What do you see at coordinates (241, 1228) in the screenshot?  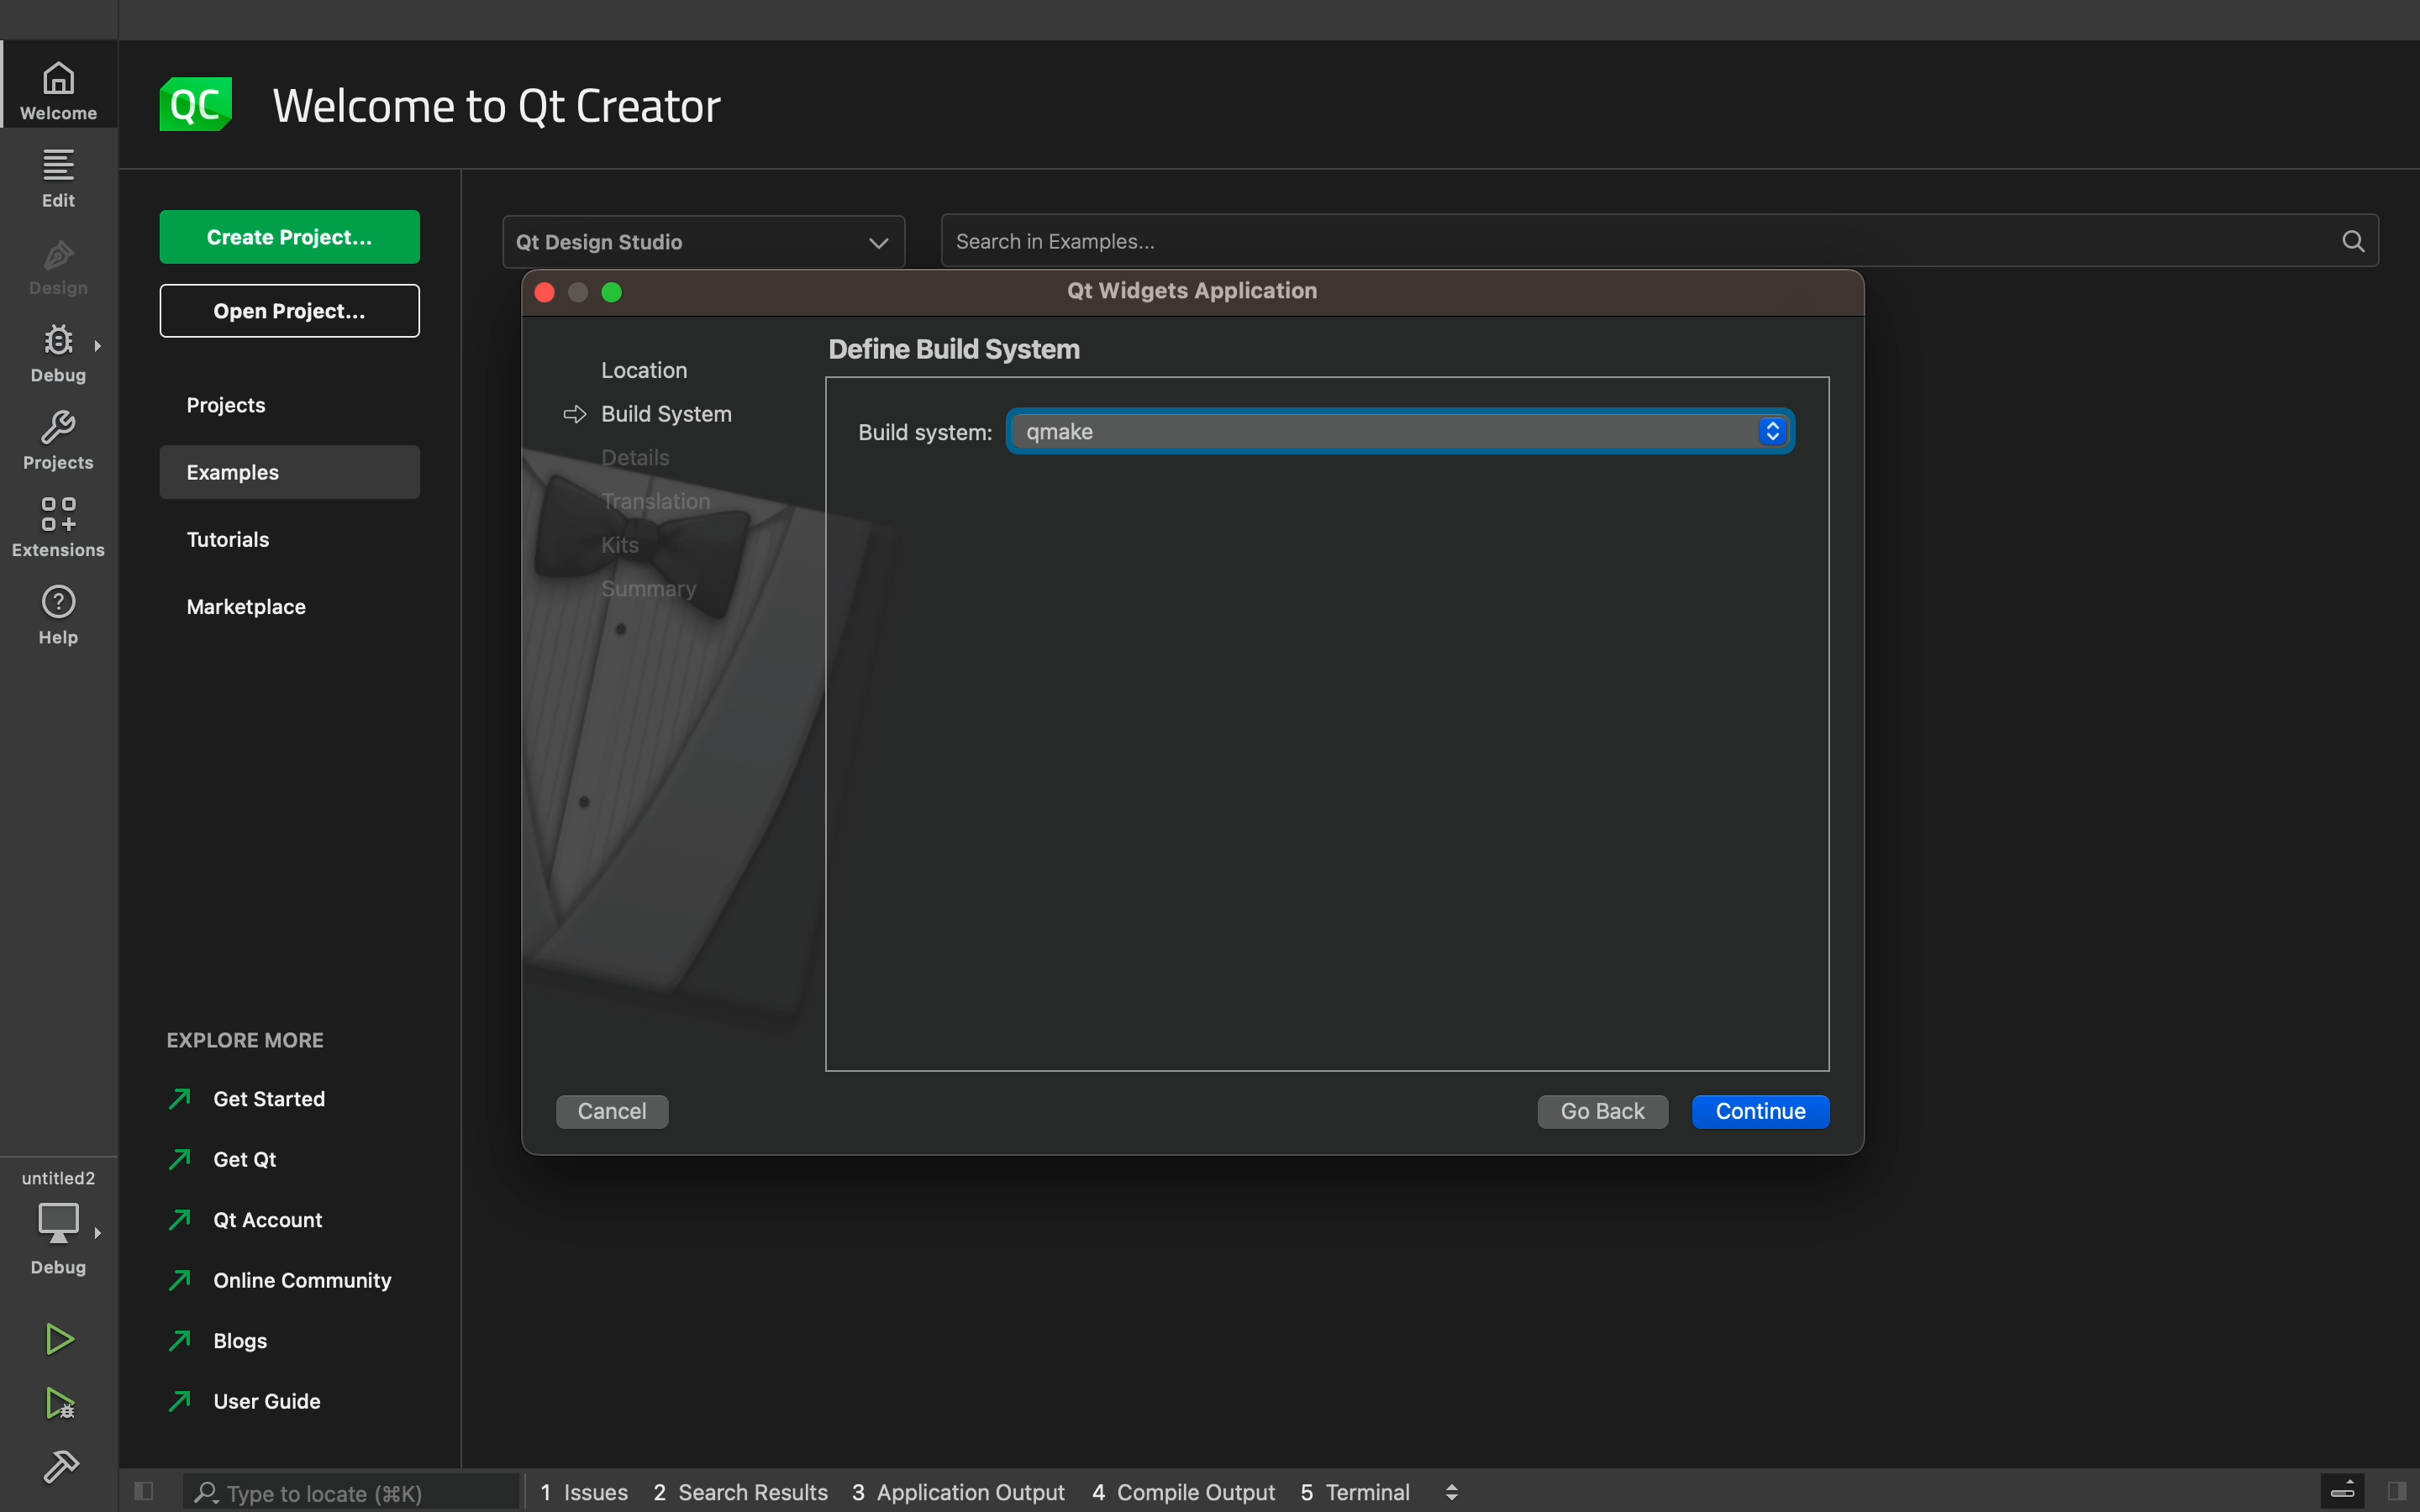 I see `` at bounding box center [241, 1228].